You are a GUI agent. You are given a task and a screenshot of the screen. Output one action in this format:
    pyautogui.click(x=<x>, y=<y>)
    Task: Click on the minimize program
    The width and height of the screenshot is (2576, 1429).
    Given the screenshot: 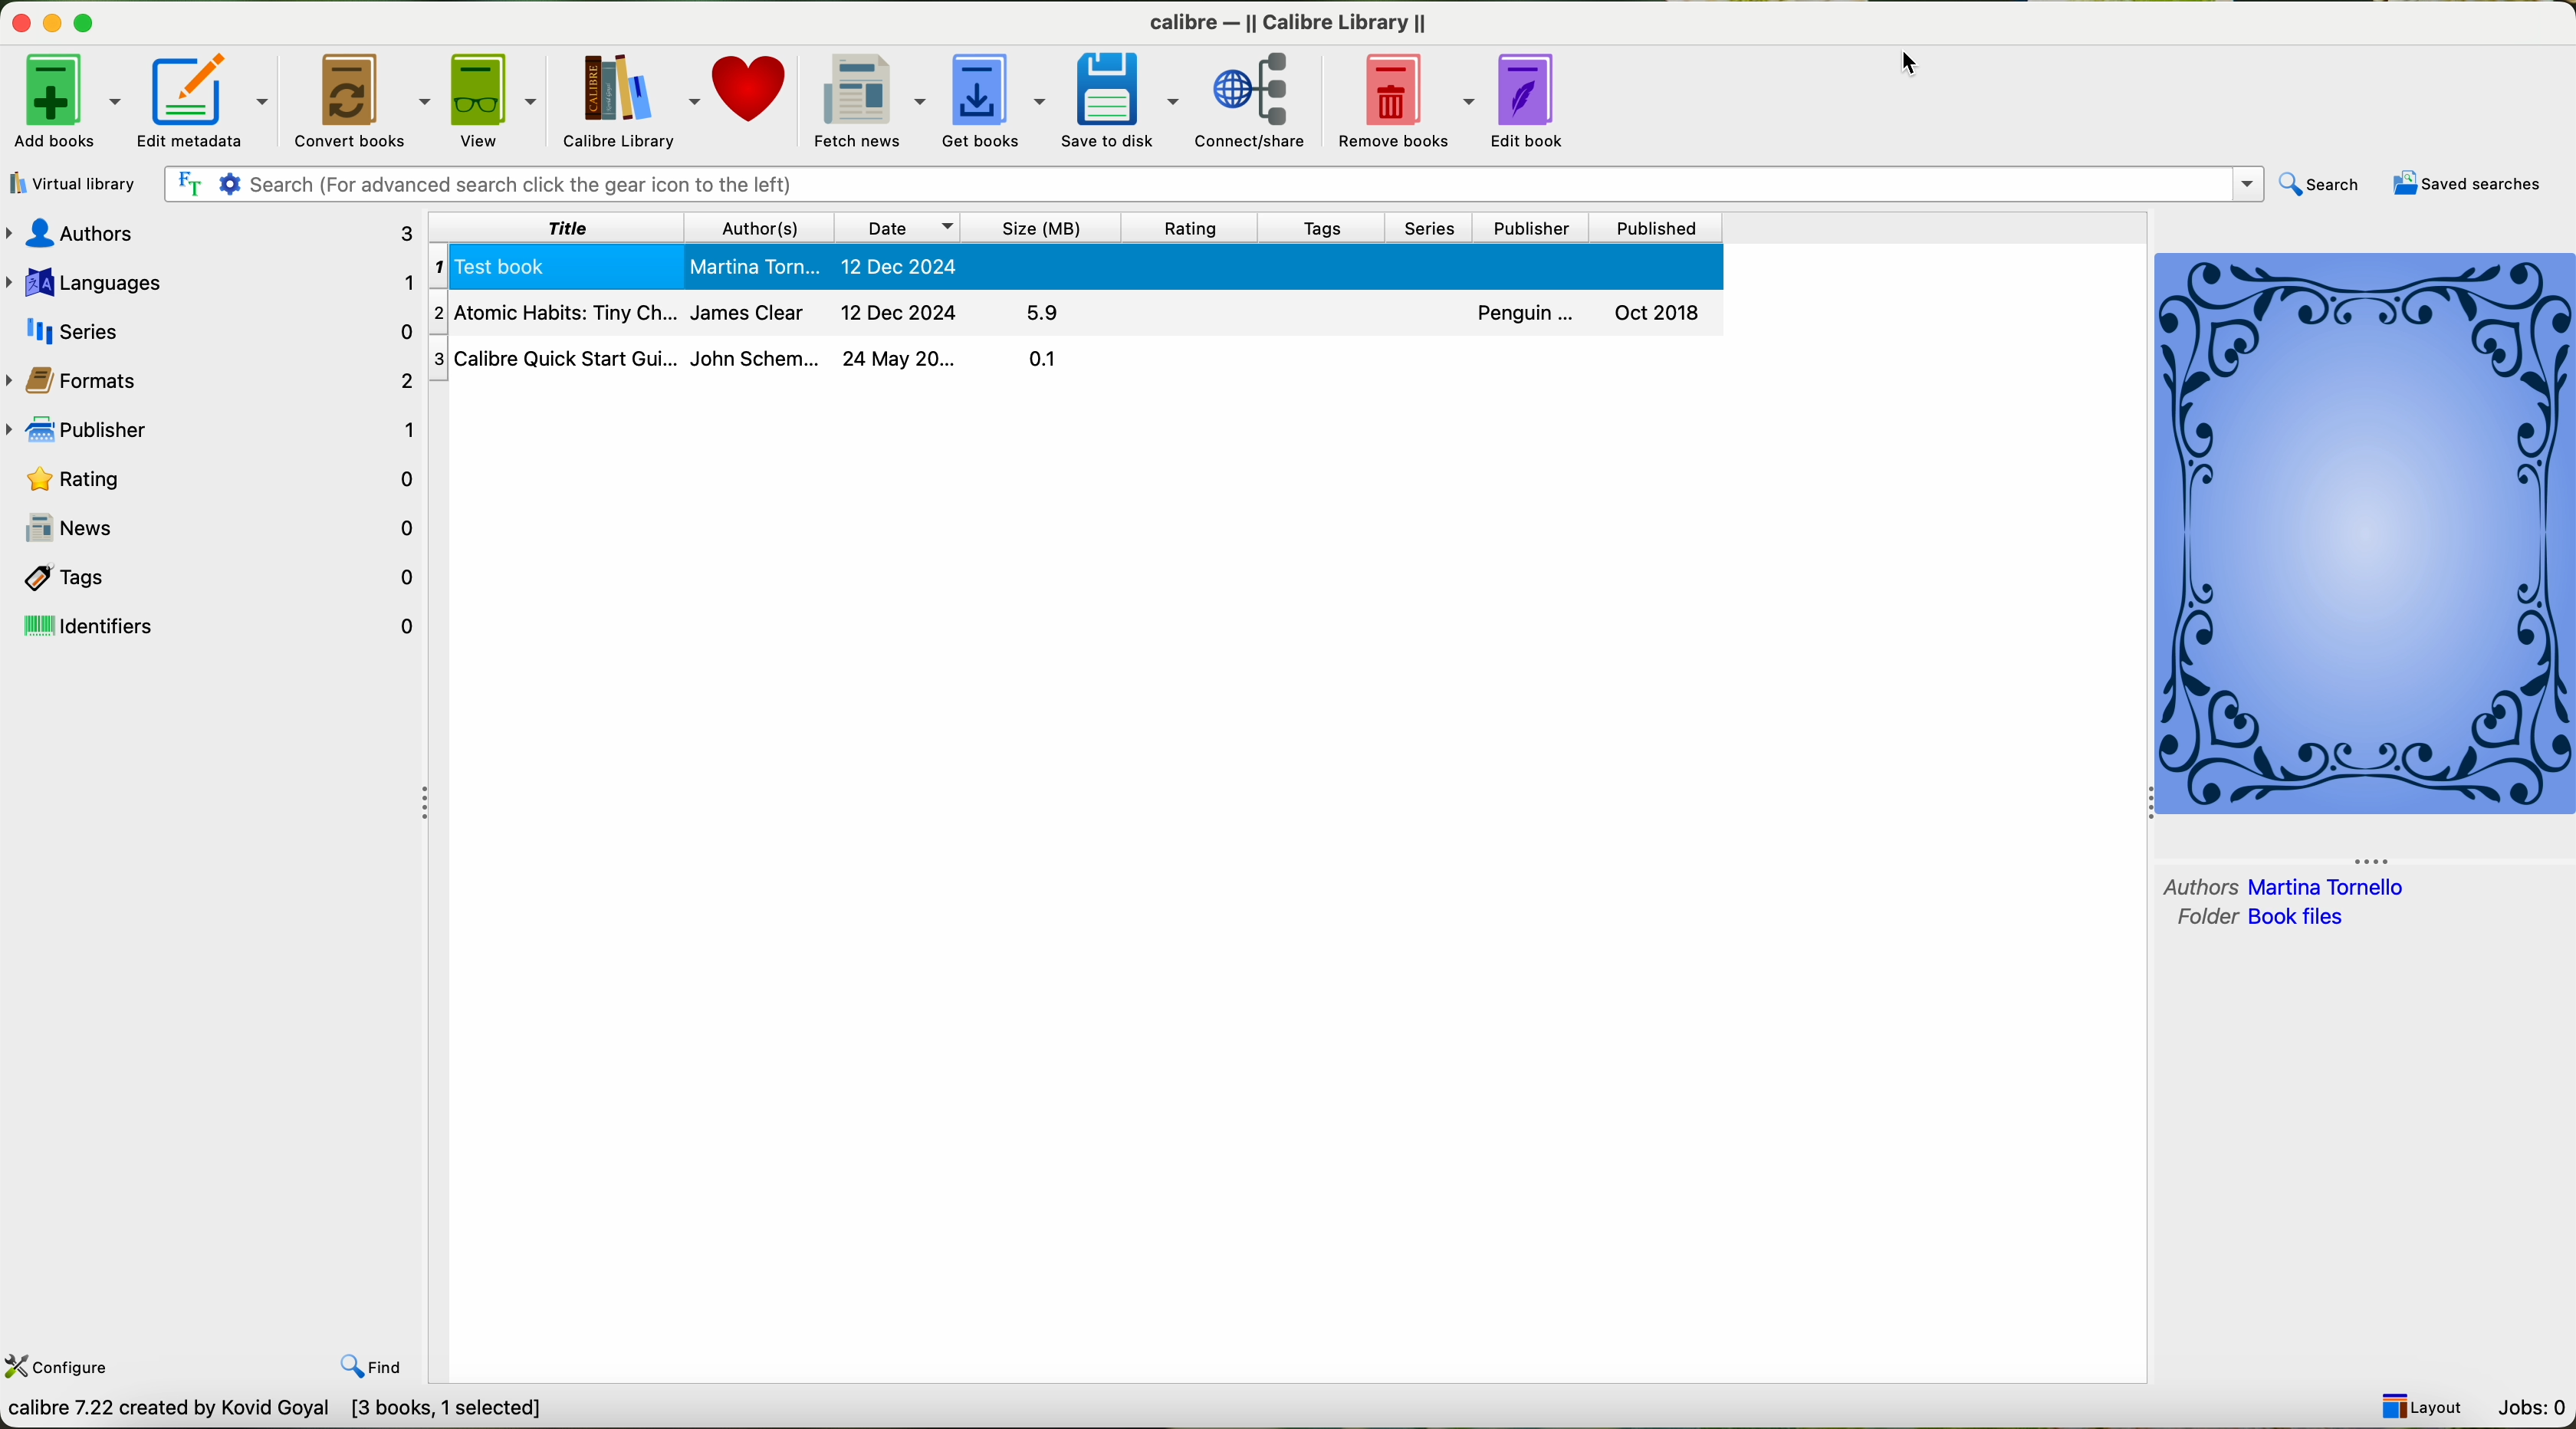 What is the action you would take?
    pyautogui.click(x=50, y=20)
    